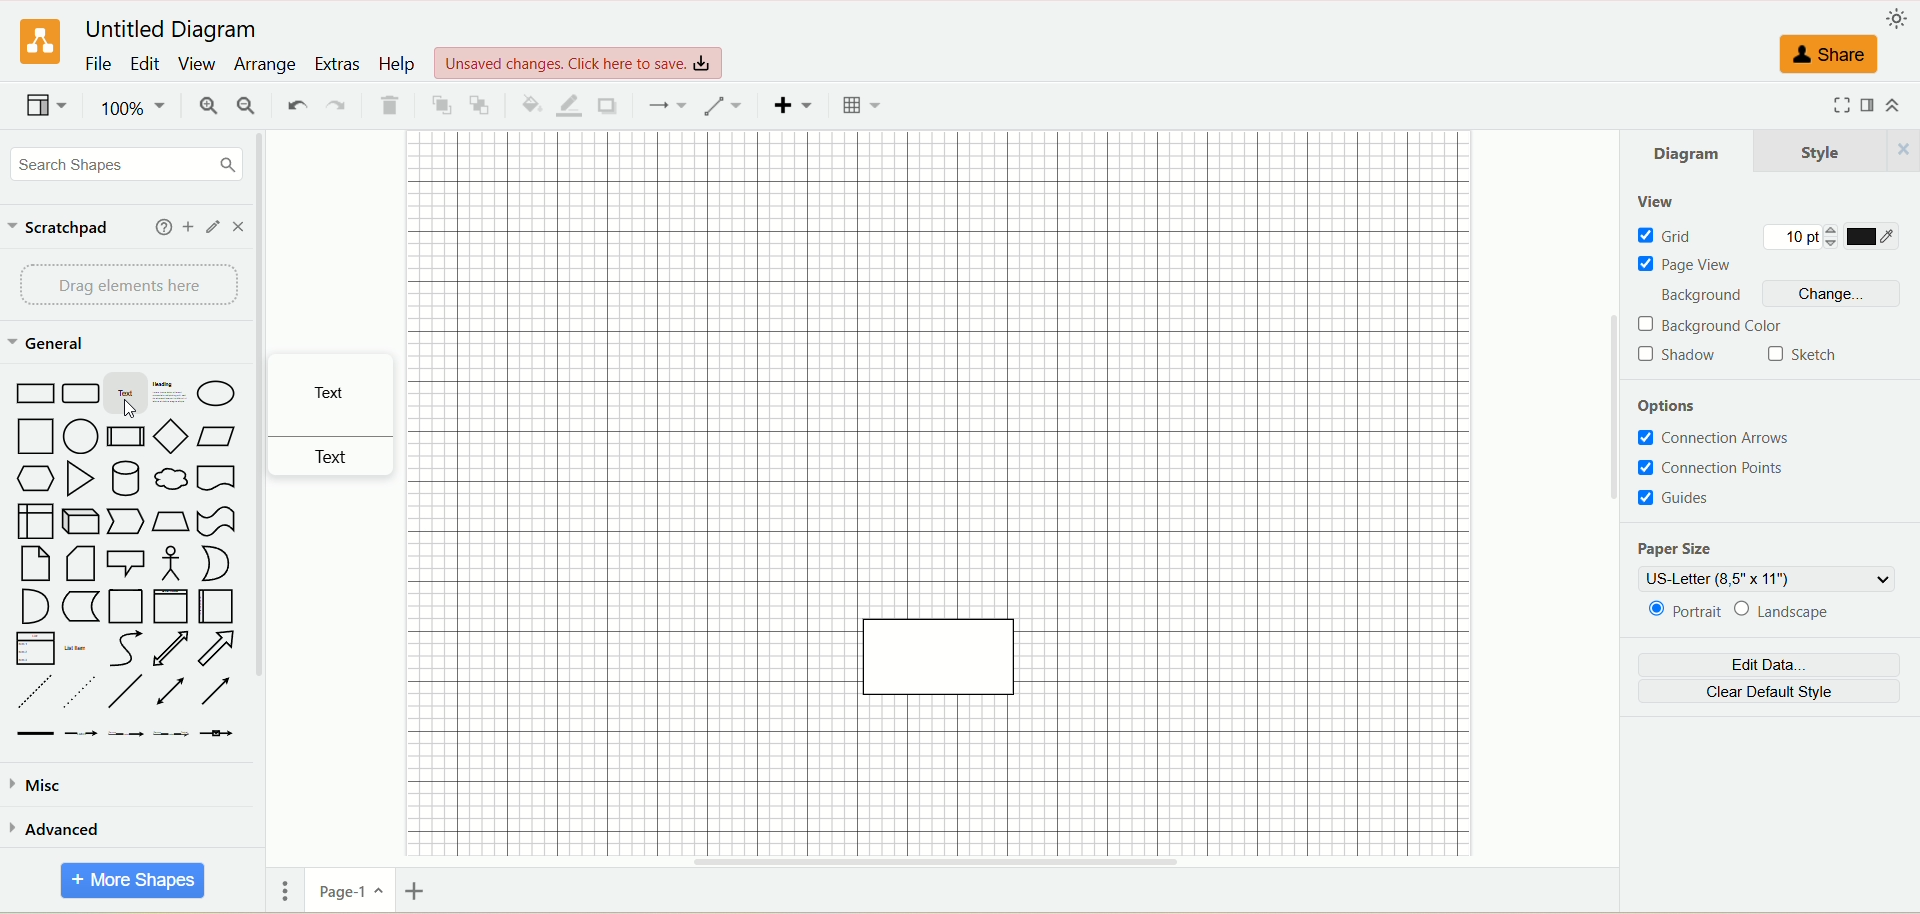 This screenshot has width=1920, height=914. I want to click on text, so click(580, 59).